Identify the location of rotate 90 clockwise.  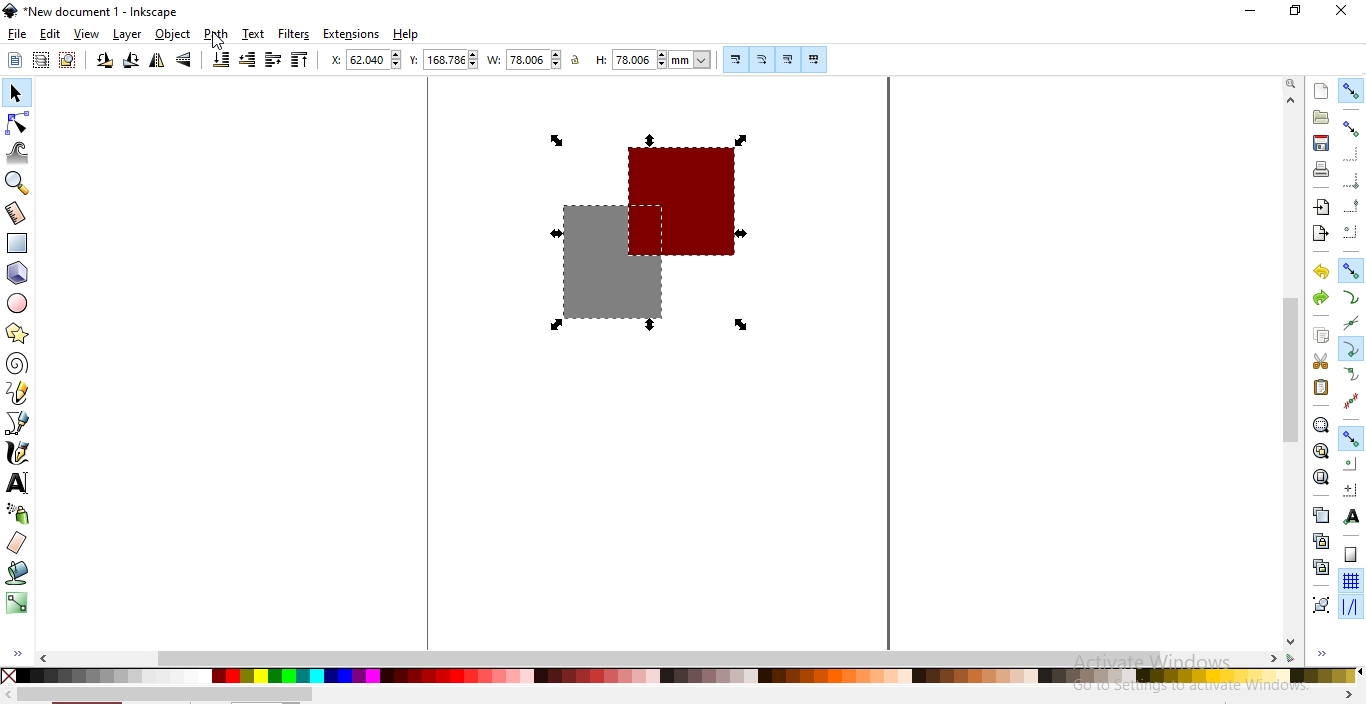
(129, 62).